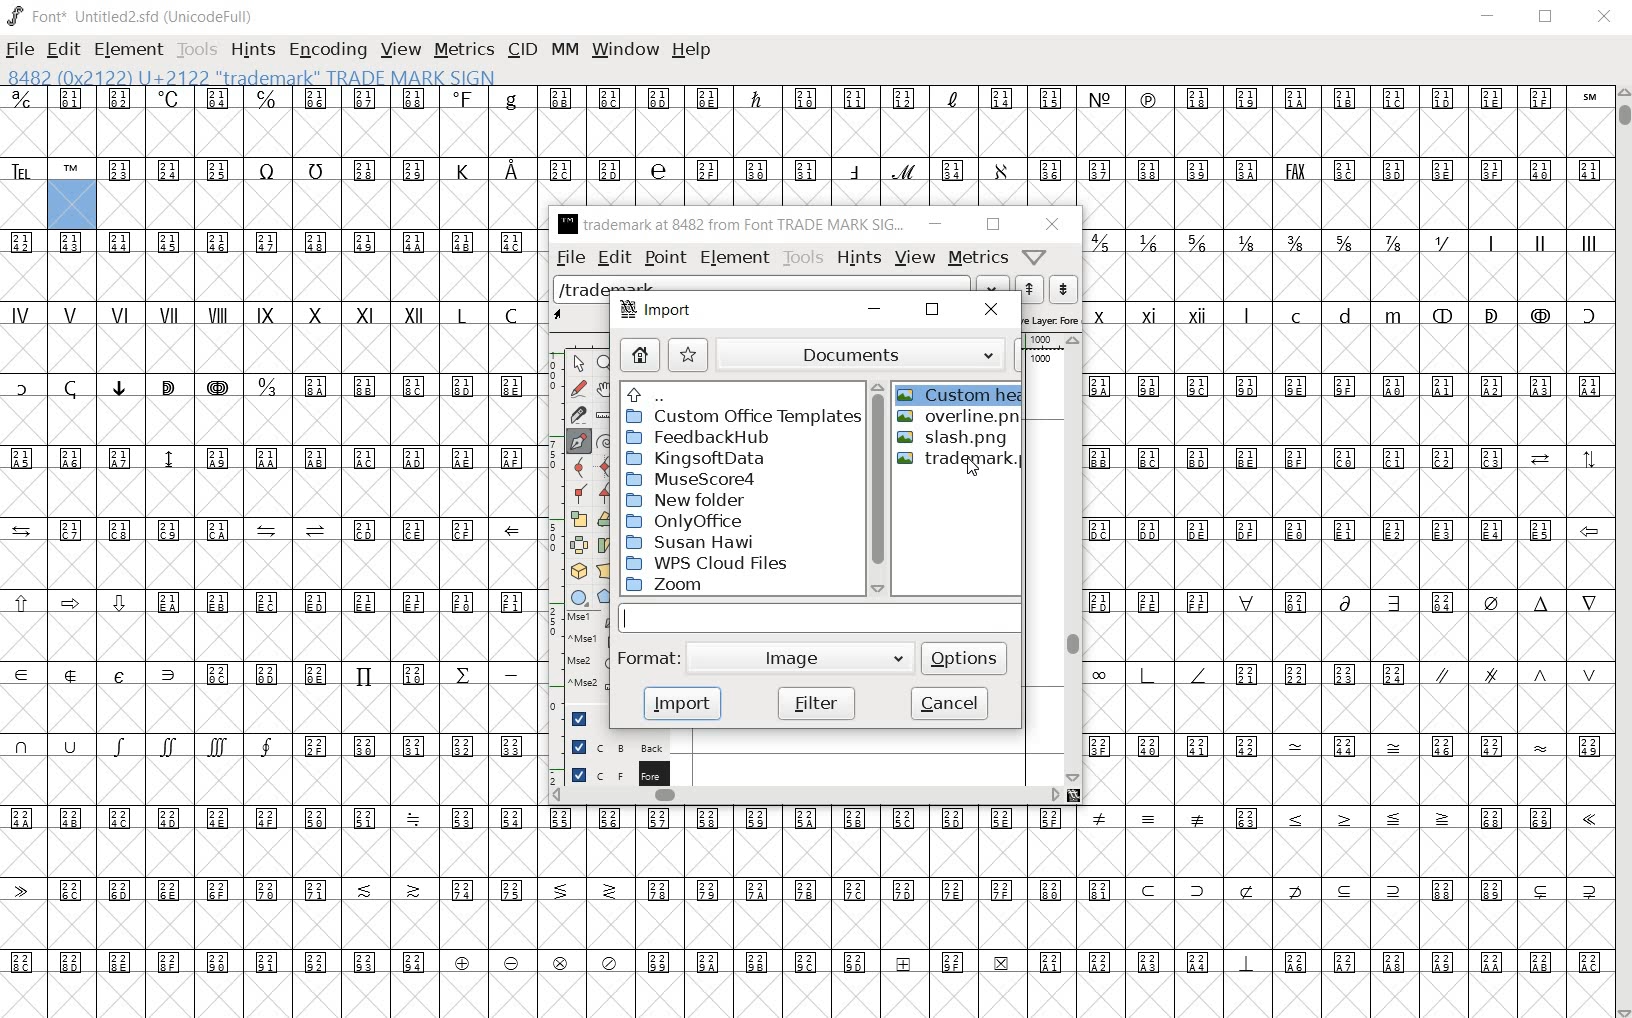 The height and width of the screenshot is (1018, 1632). Describe the element at coordinates (651, 655) in the screenshot. I see `format` at that location.